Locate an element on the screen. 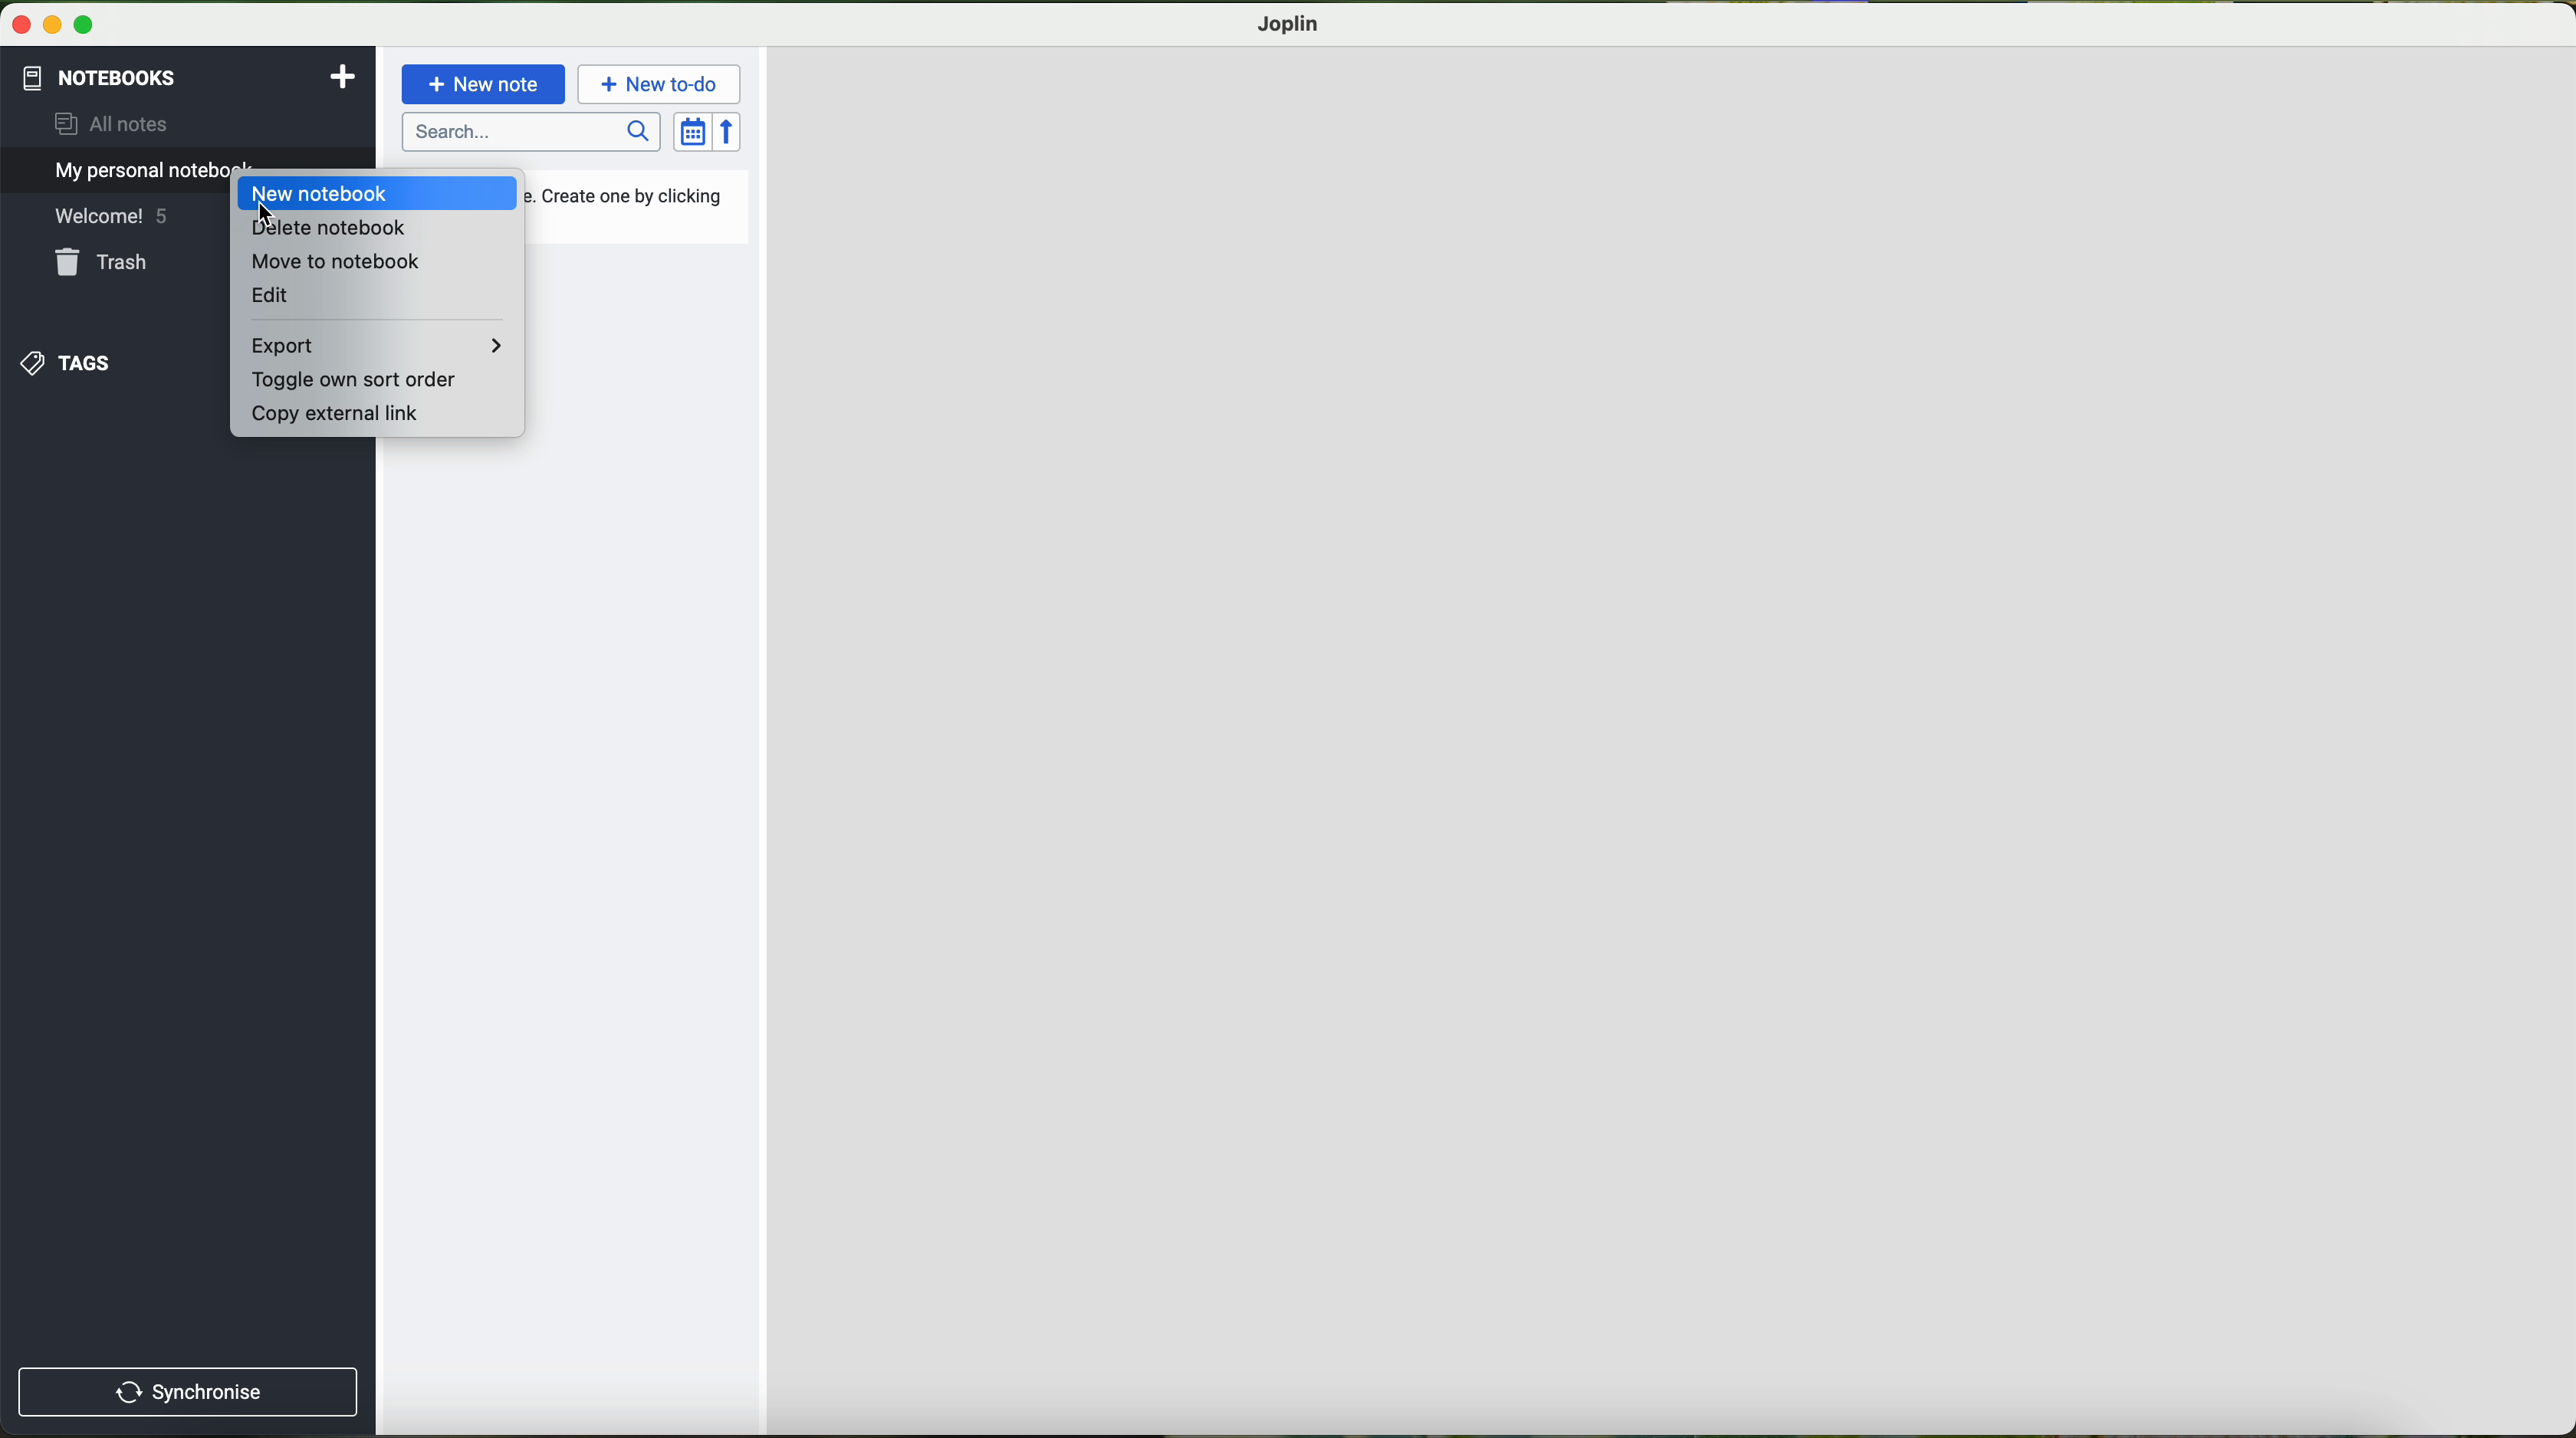 The image size is (2576, 1438). pointer on the notebooks button is located at coordinates (133, 78).